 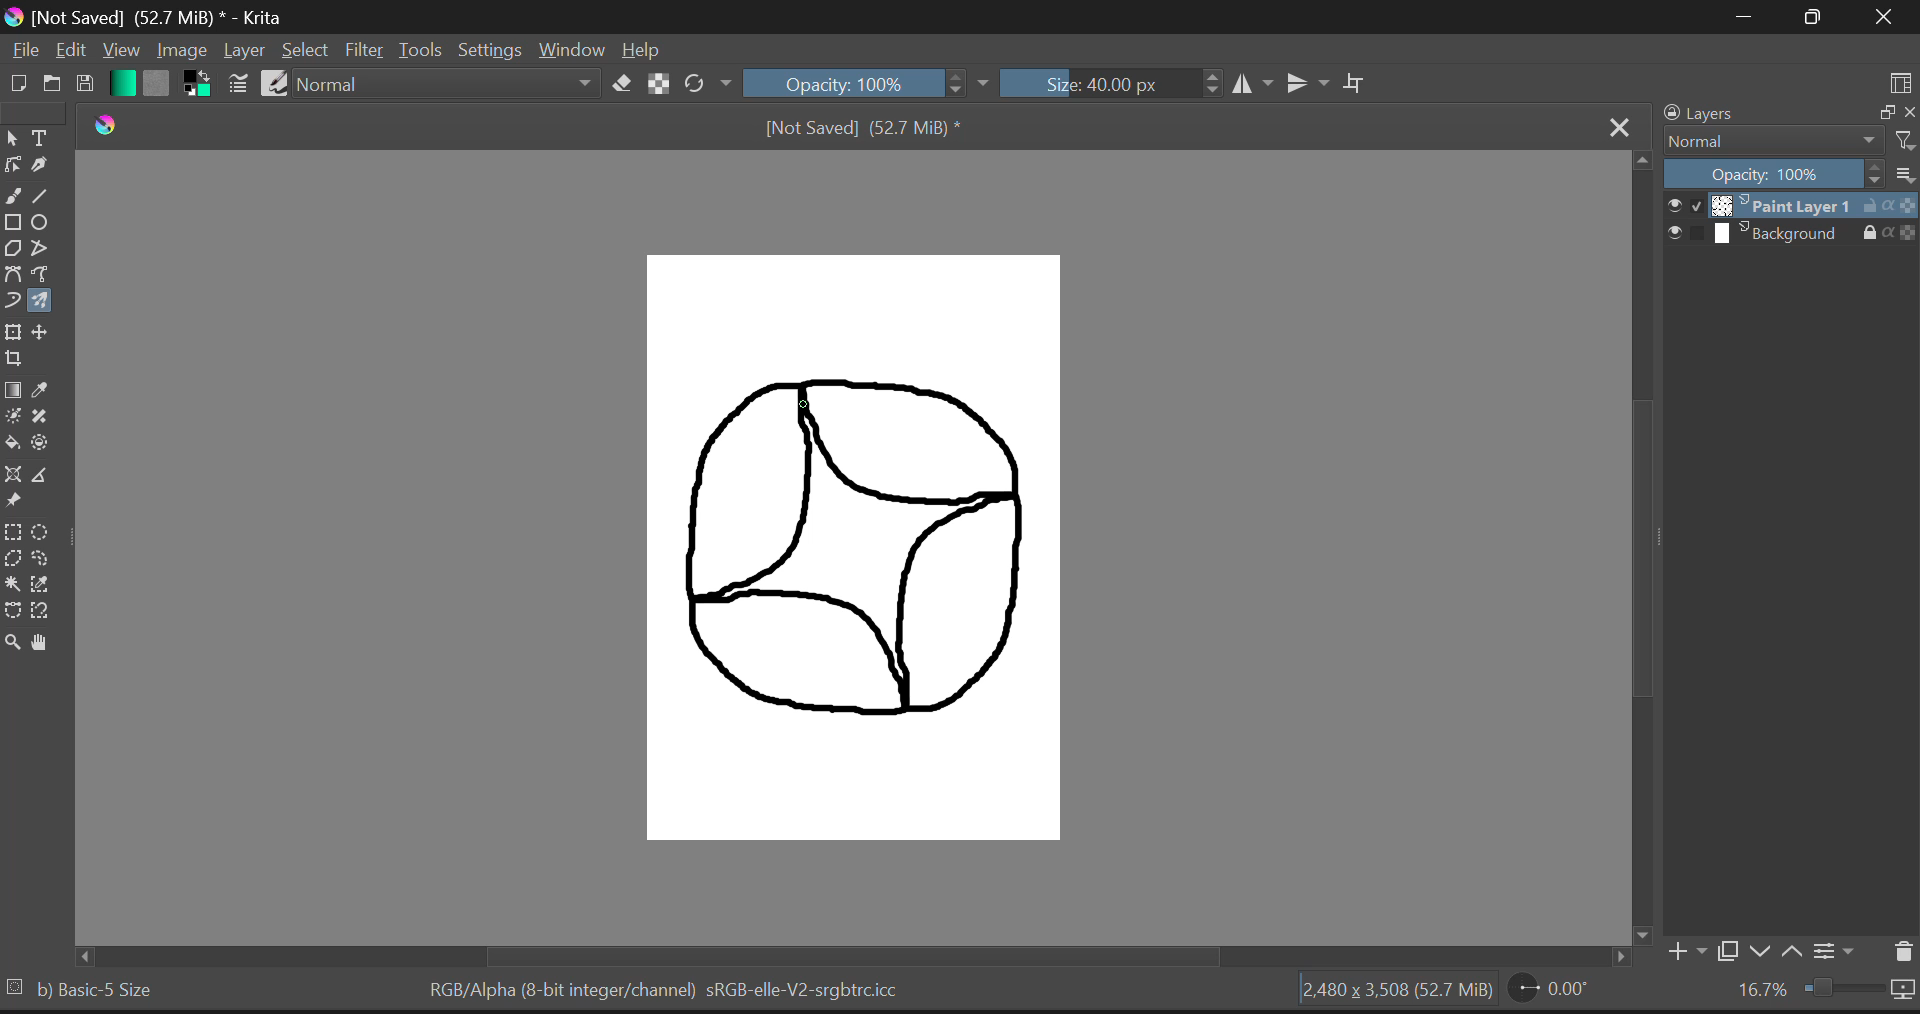 I want to click on Circular Selection, so click(x=48, y=531).